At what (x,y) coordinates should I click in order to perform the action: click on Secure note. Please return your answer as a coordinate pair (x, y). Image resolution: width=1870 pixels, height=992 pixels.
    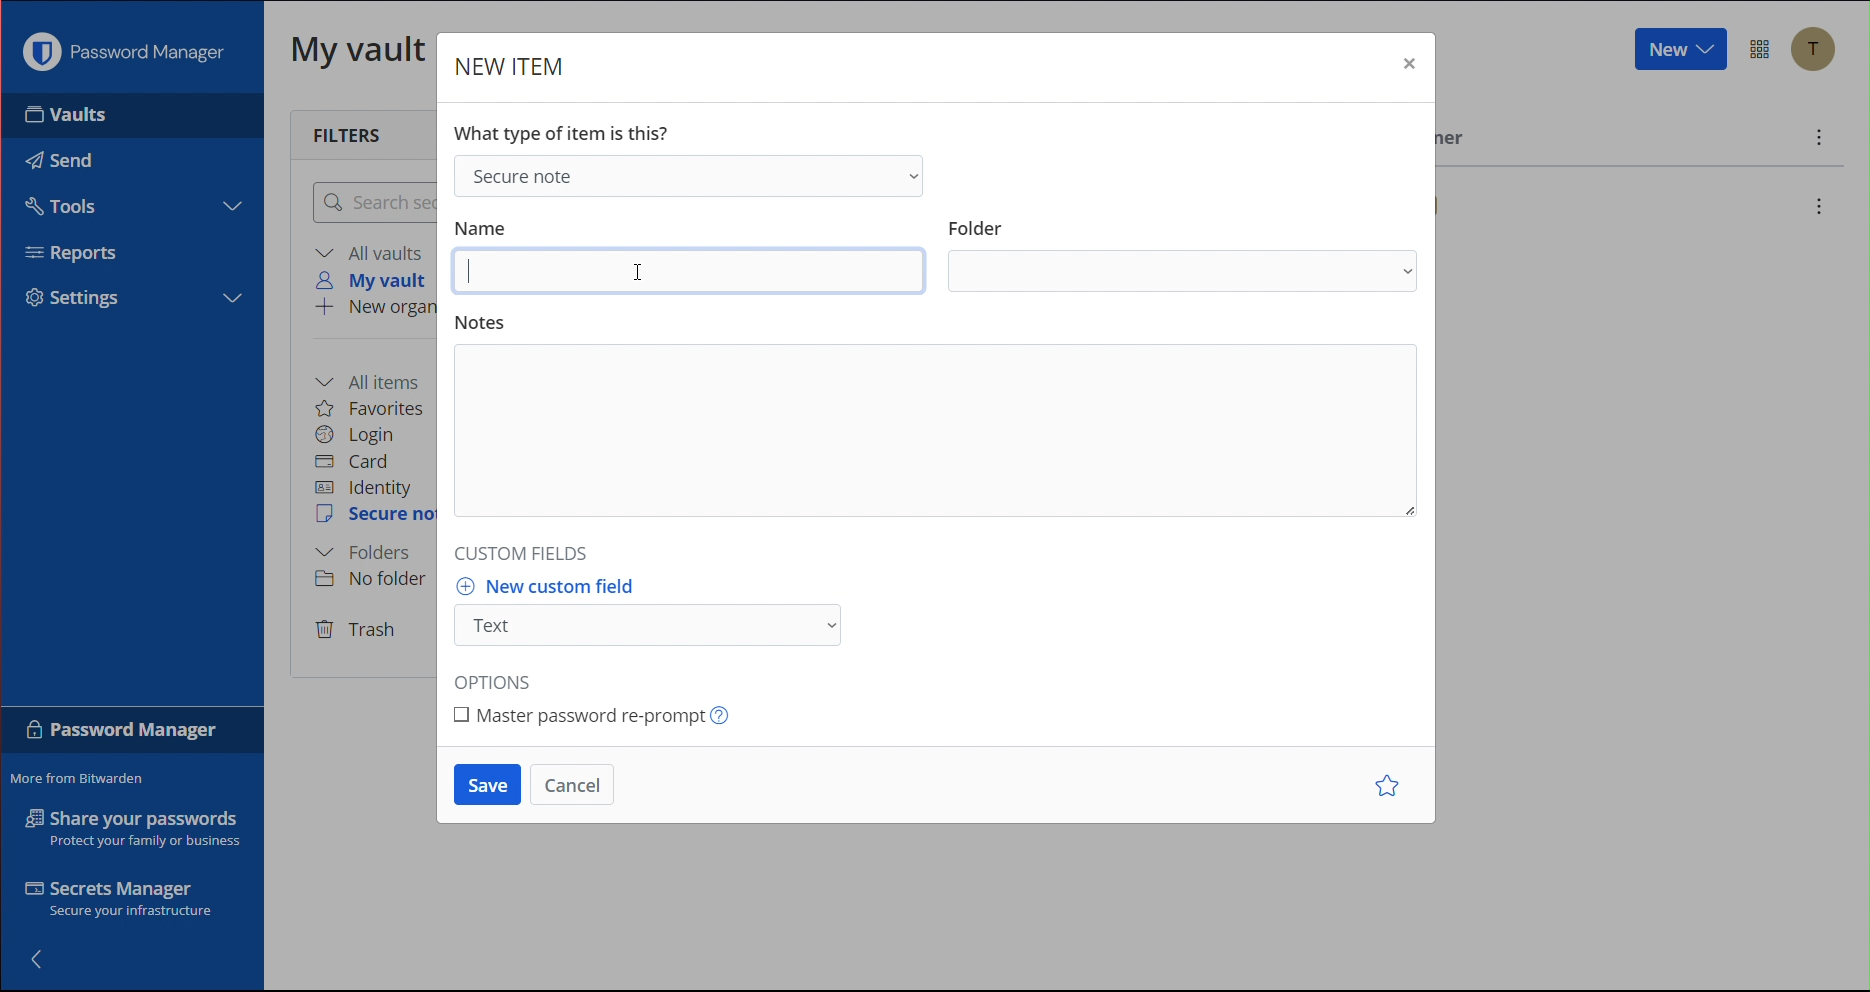
    Looking at the image, I should click on (686, 175).